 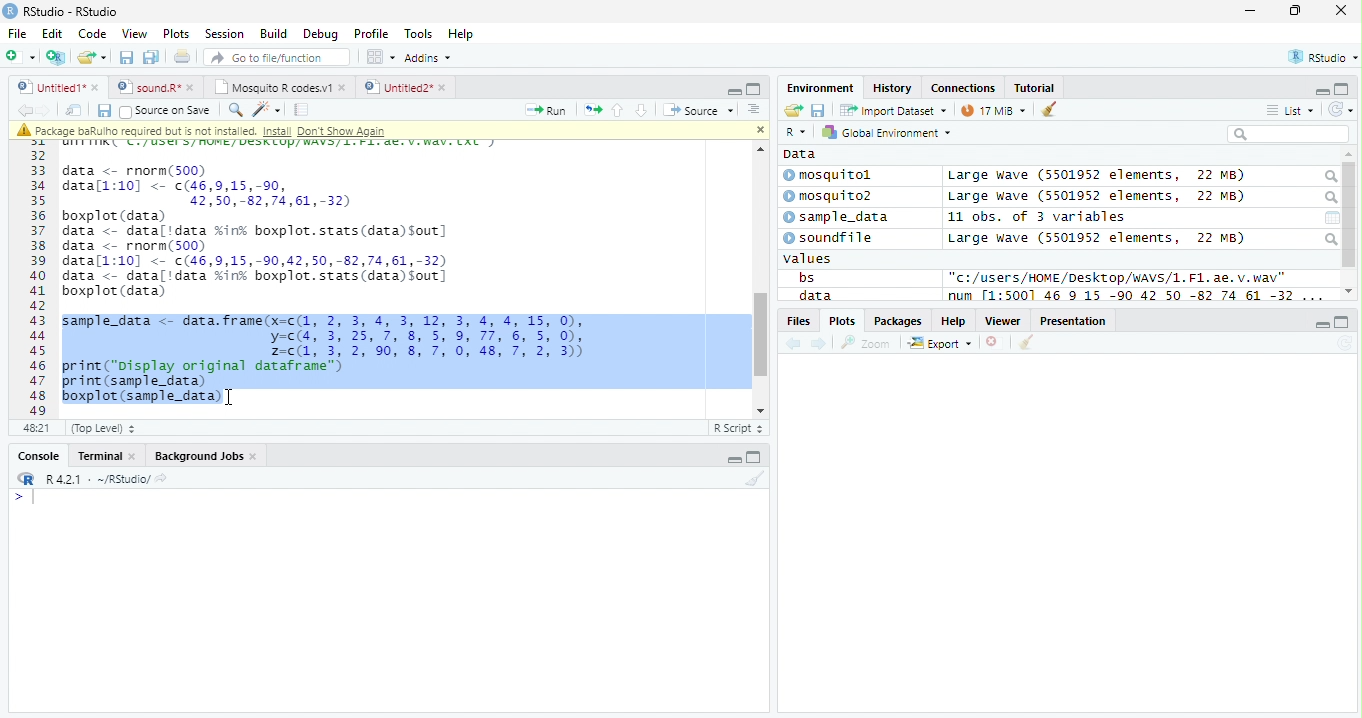 What do you see at coordinates (183, 58) in the screenshot?
I see `Print` at bounding box center [183, 58].